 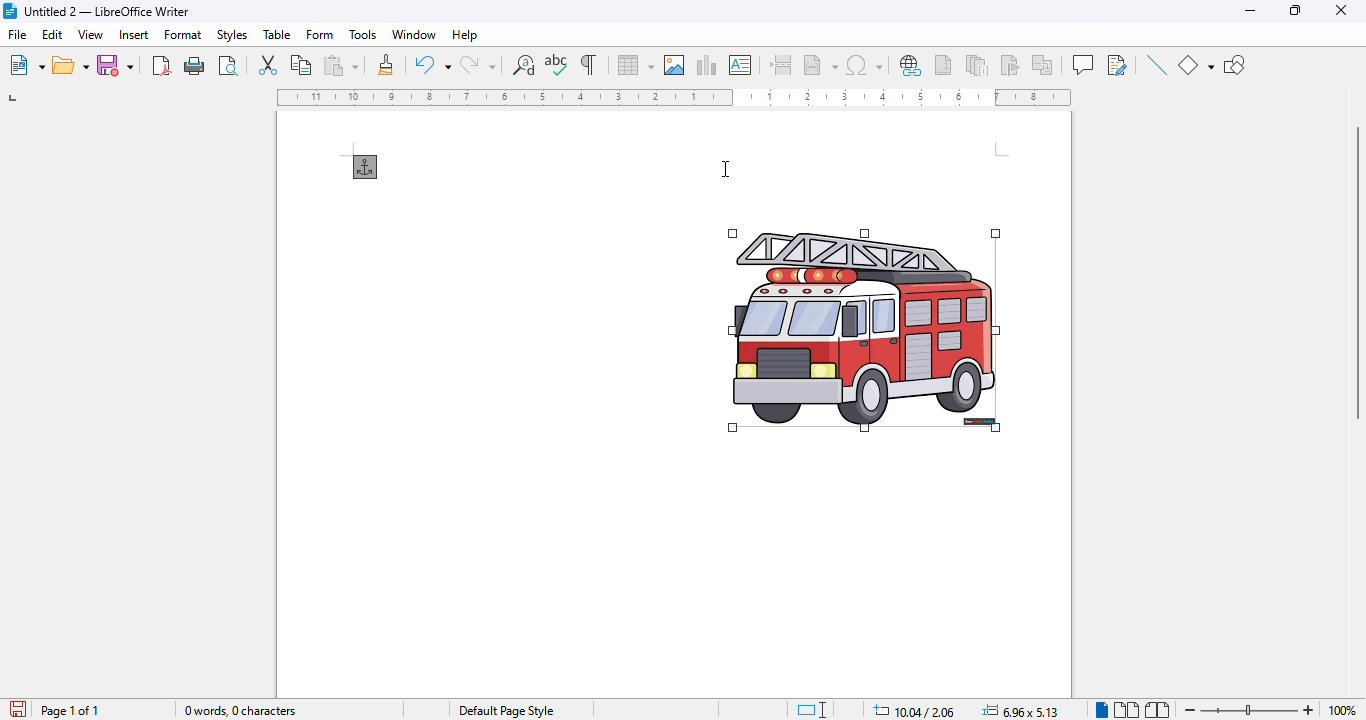 I want to click on maximize, so click(x=1298, y=11).